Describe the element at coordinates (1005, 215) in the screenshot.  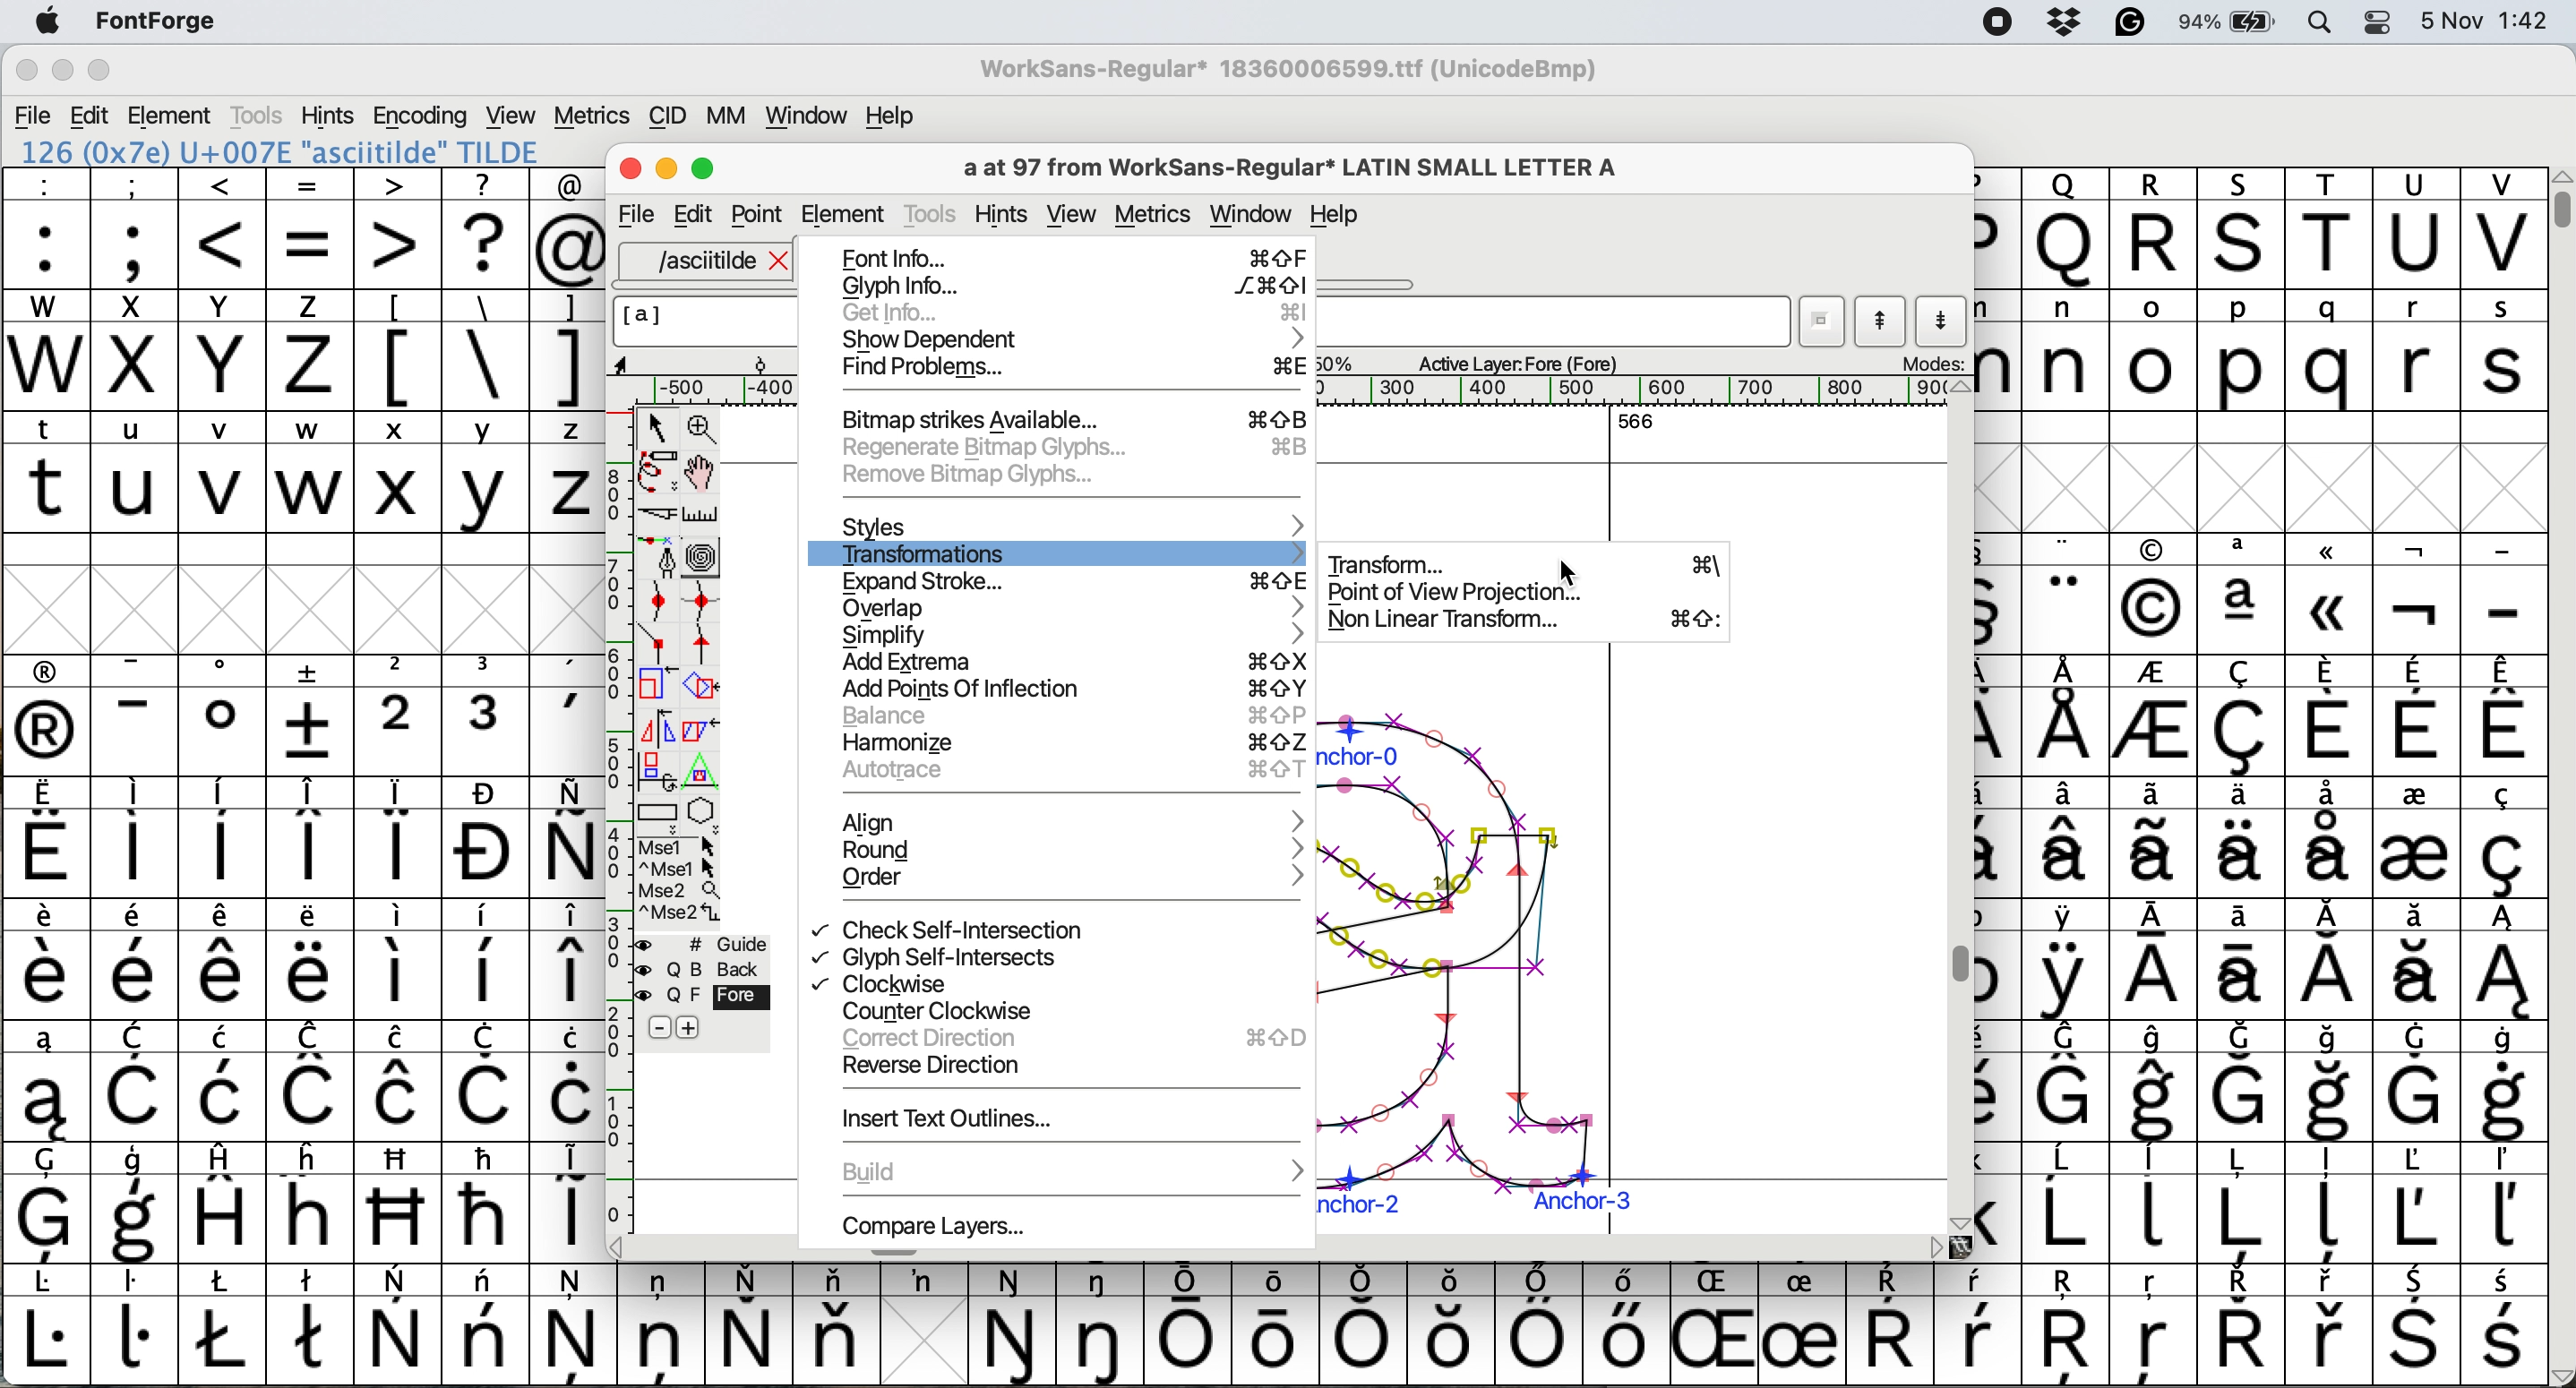
I see `hints` at that location.